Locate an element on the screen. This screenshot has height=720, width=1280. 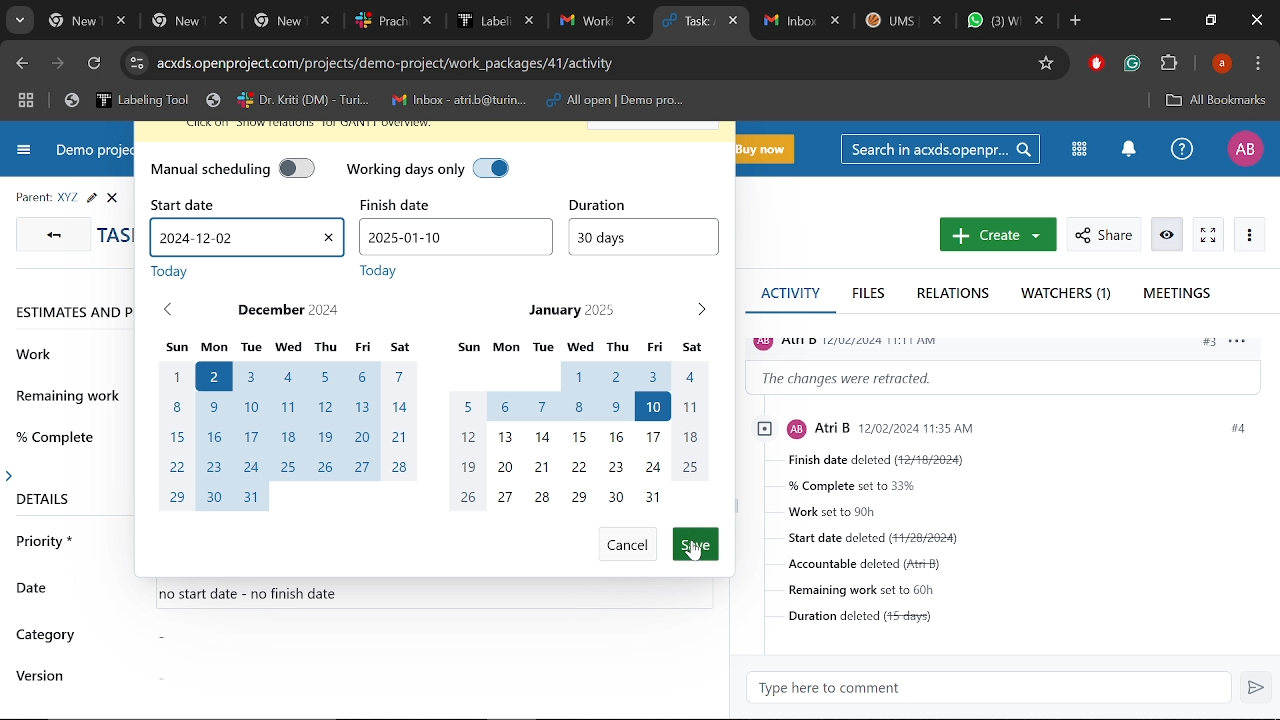
details is located at coordinates (39, 494).